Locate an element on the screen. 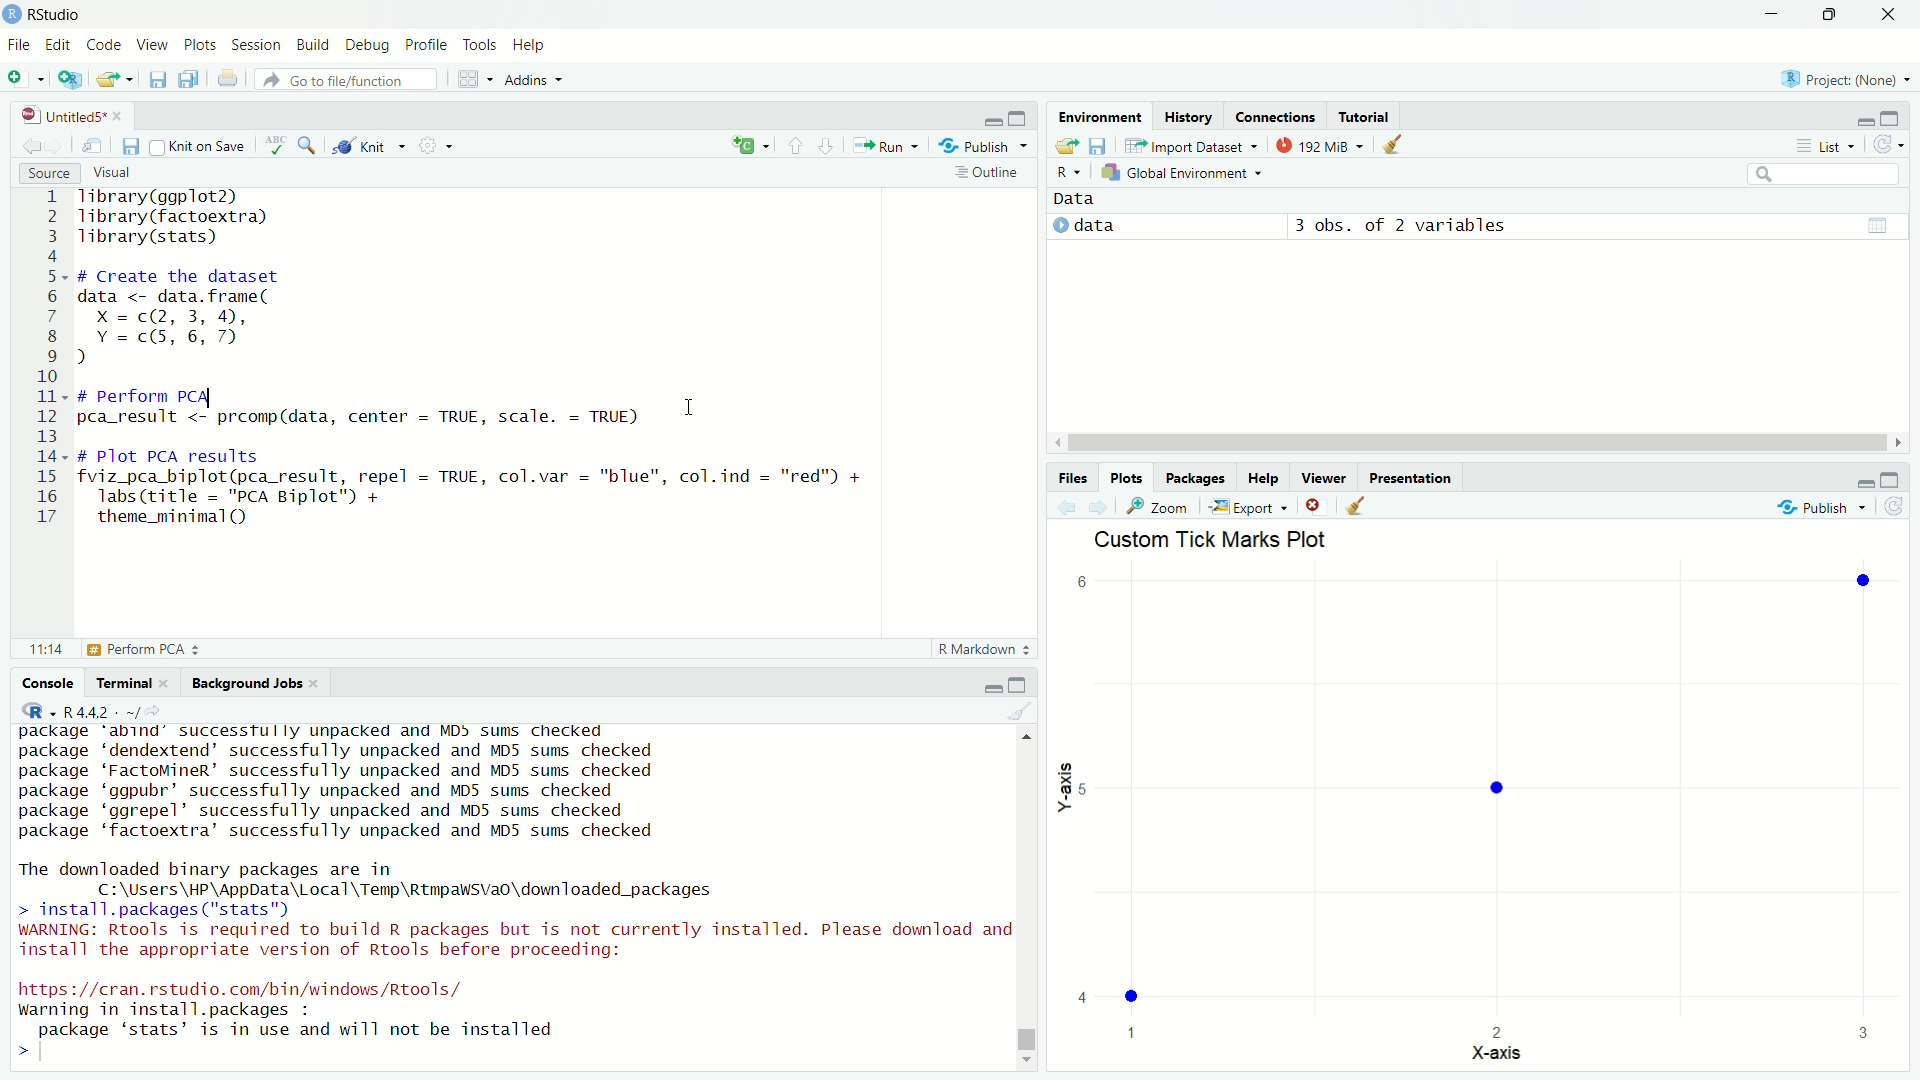 This screenshot has height=1080, width=1920. package abind  successtully unpacked and MD> sums checked
package ‘dendextend’ successfully unpacked and MD5 sums checked
package ‘FactoMineR’ successfully unpacked and MD5 sums checked
package ‘ggpubr’ successfully unpacked and MD5 sums checked
package ‘ggrepel’ successfully unpacked and MD5 sums checked
package ‘factoextra’ successfully unpacked and MD5 sums checked
The downloaded binary packages are in
C:\Users\HP\AppData\Local\Temp\RtmpawSva0o\downloaded_packages

> install.packages ("stats")
WARNING: Rtools is required to build R packages but is not currently installed. Please download and
install the appropriate version of Rtools before proceeding:
https://cran.rstudio.com/bin/windows /Rtools/
warning in install.packages :

package ‘stats’ is in use and will not be installed
> is located at coordinates (513, 893).